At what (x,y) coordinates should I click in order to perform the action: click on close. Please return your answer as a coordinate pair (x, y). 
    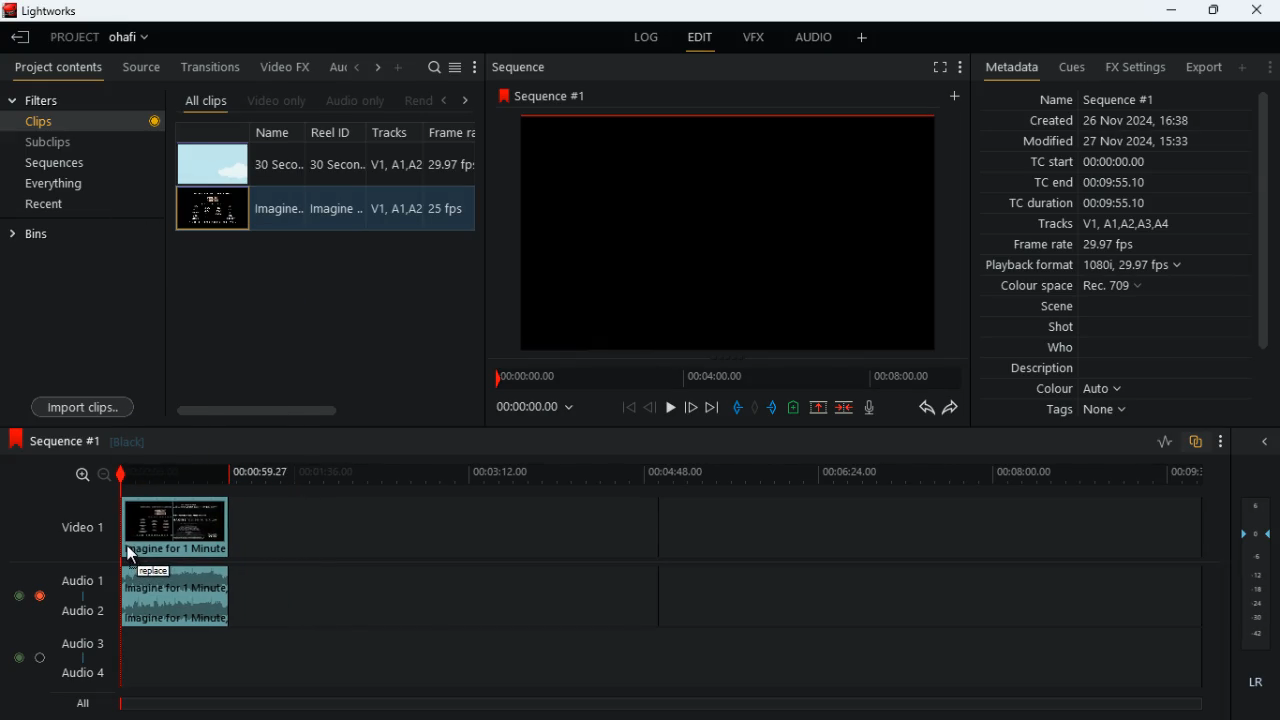
    Looking at the image, I should click on (1258, 8).